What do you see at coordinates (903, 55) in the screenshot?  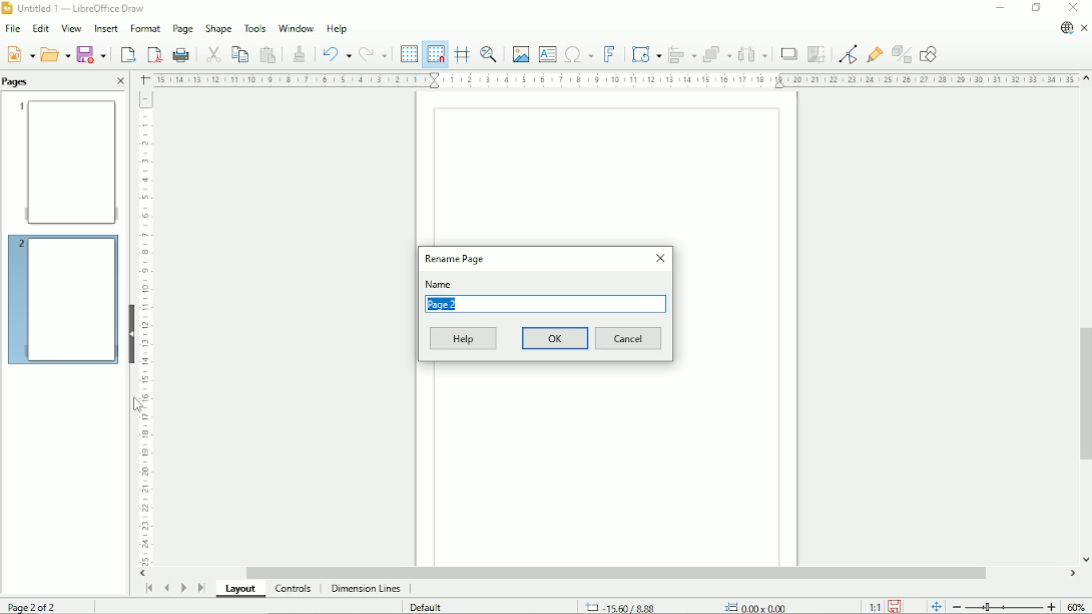 I see `Toggle extrusion` at bounding box center [903, 55].